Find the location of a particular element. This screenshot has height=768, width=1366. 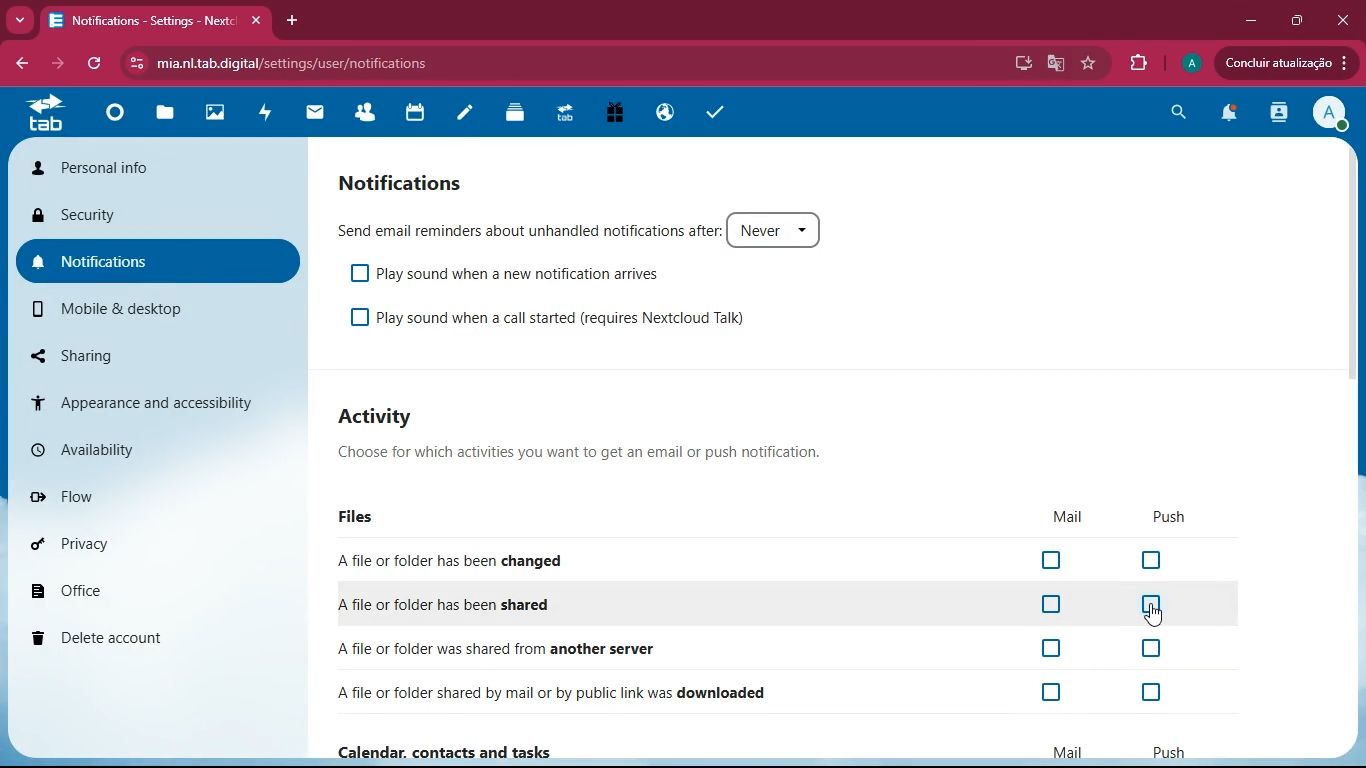

security is located at coordinates (160, 214).